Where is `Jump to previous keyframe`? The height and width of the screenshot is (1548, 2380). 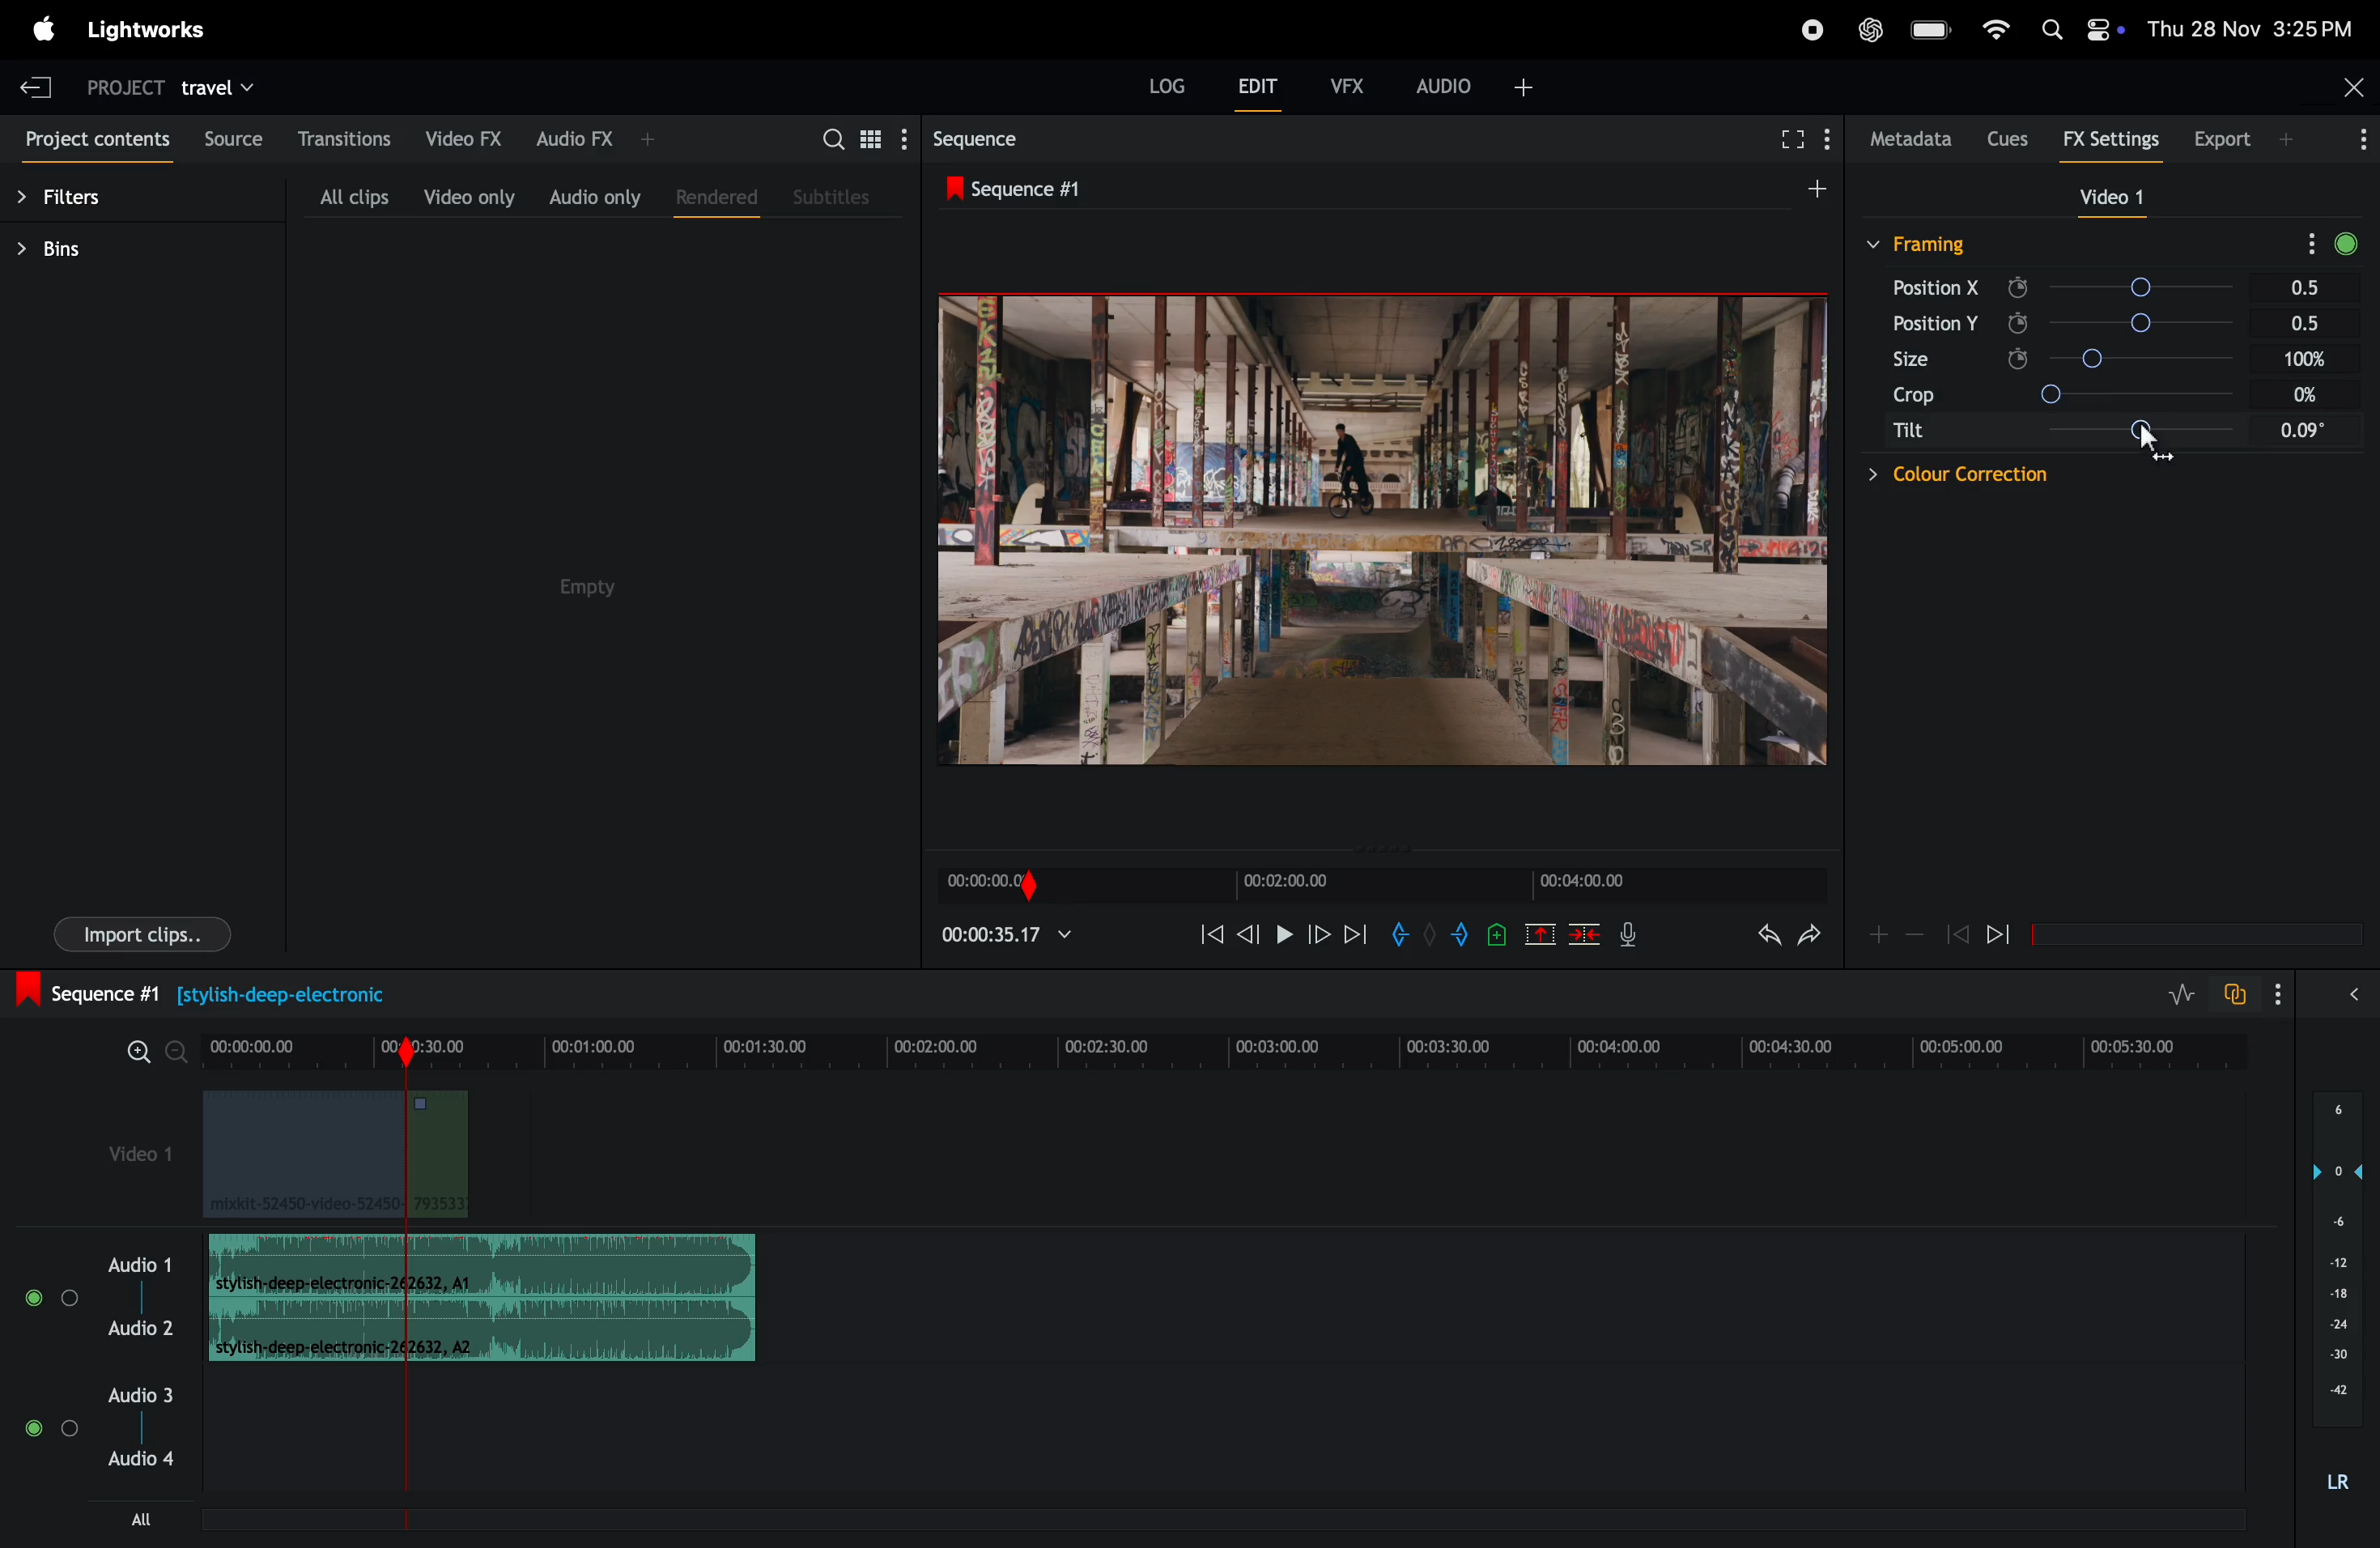 Jump to previous keyframe is located at coordinates (1959, 932).